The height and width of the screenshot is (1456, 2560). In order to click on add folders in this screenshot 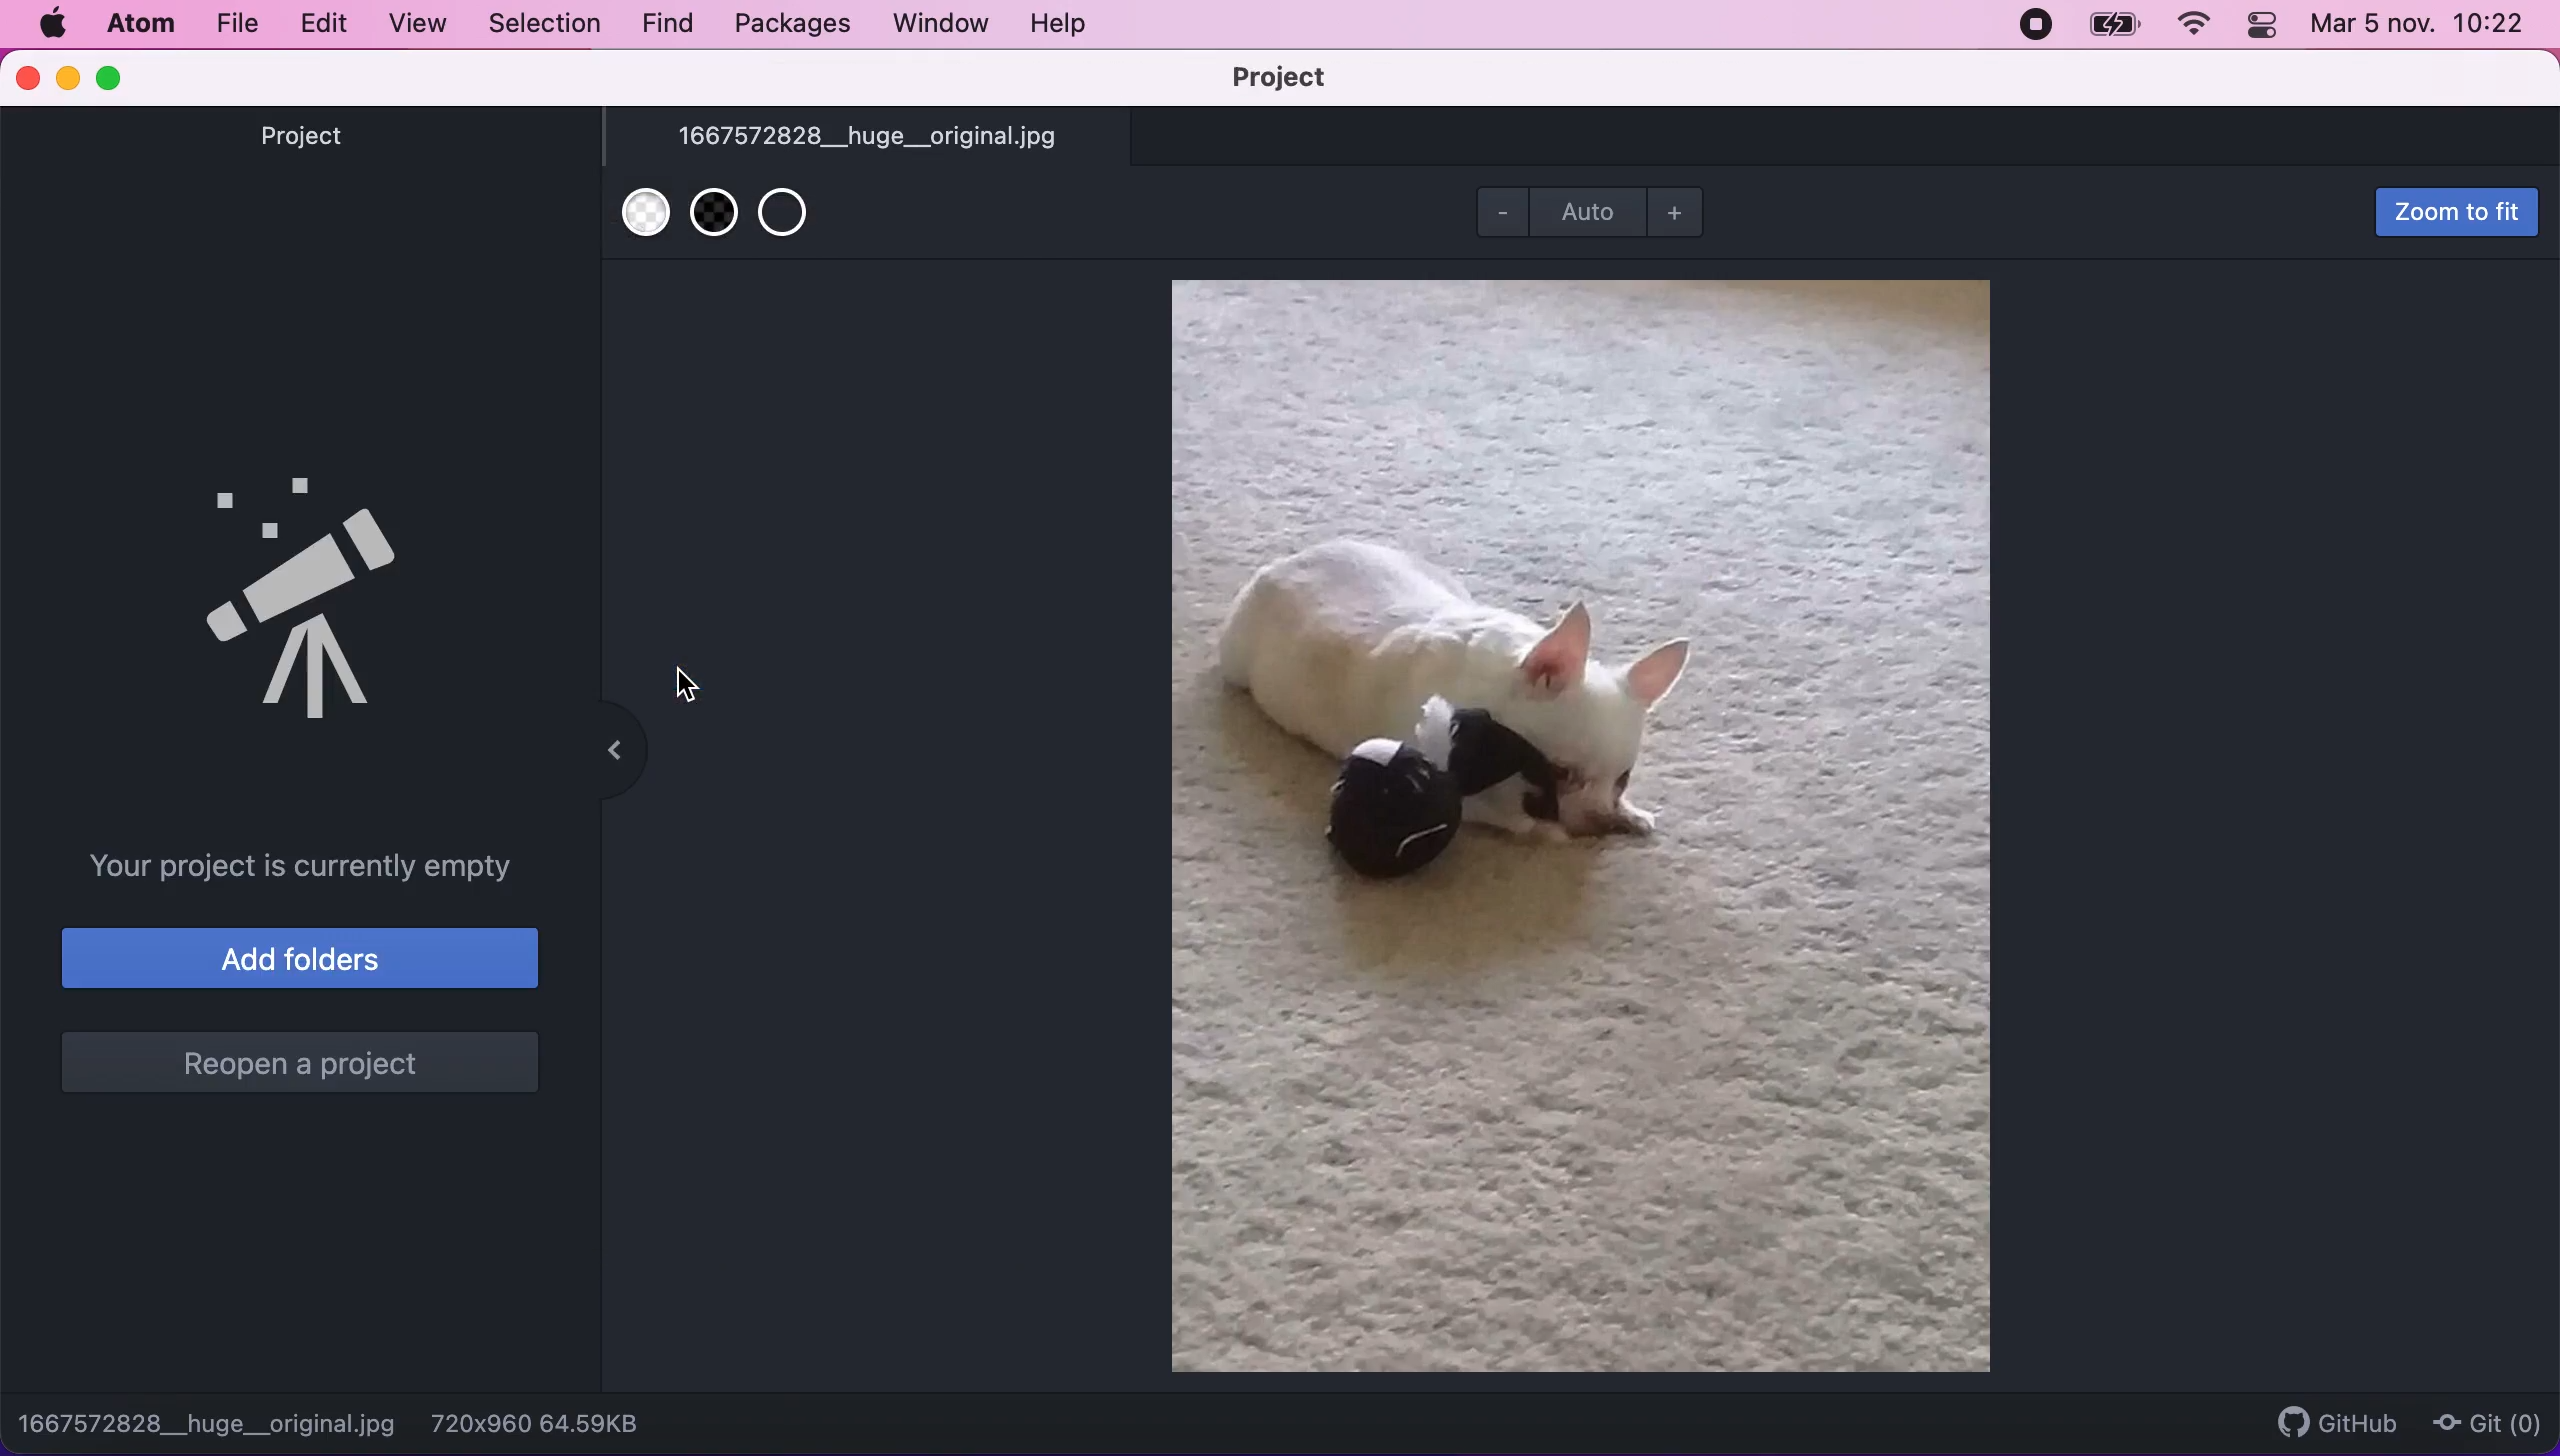, I will do `click(302, 963)`.